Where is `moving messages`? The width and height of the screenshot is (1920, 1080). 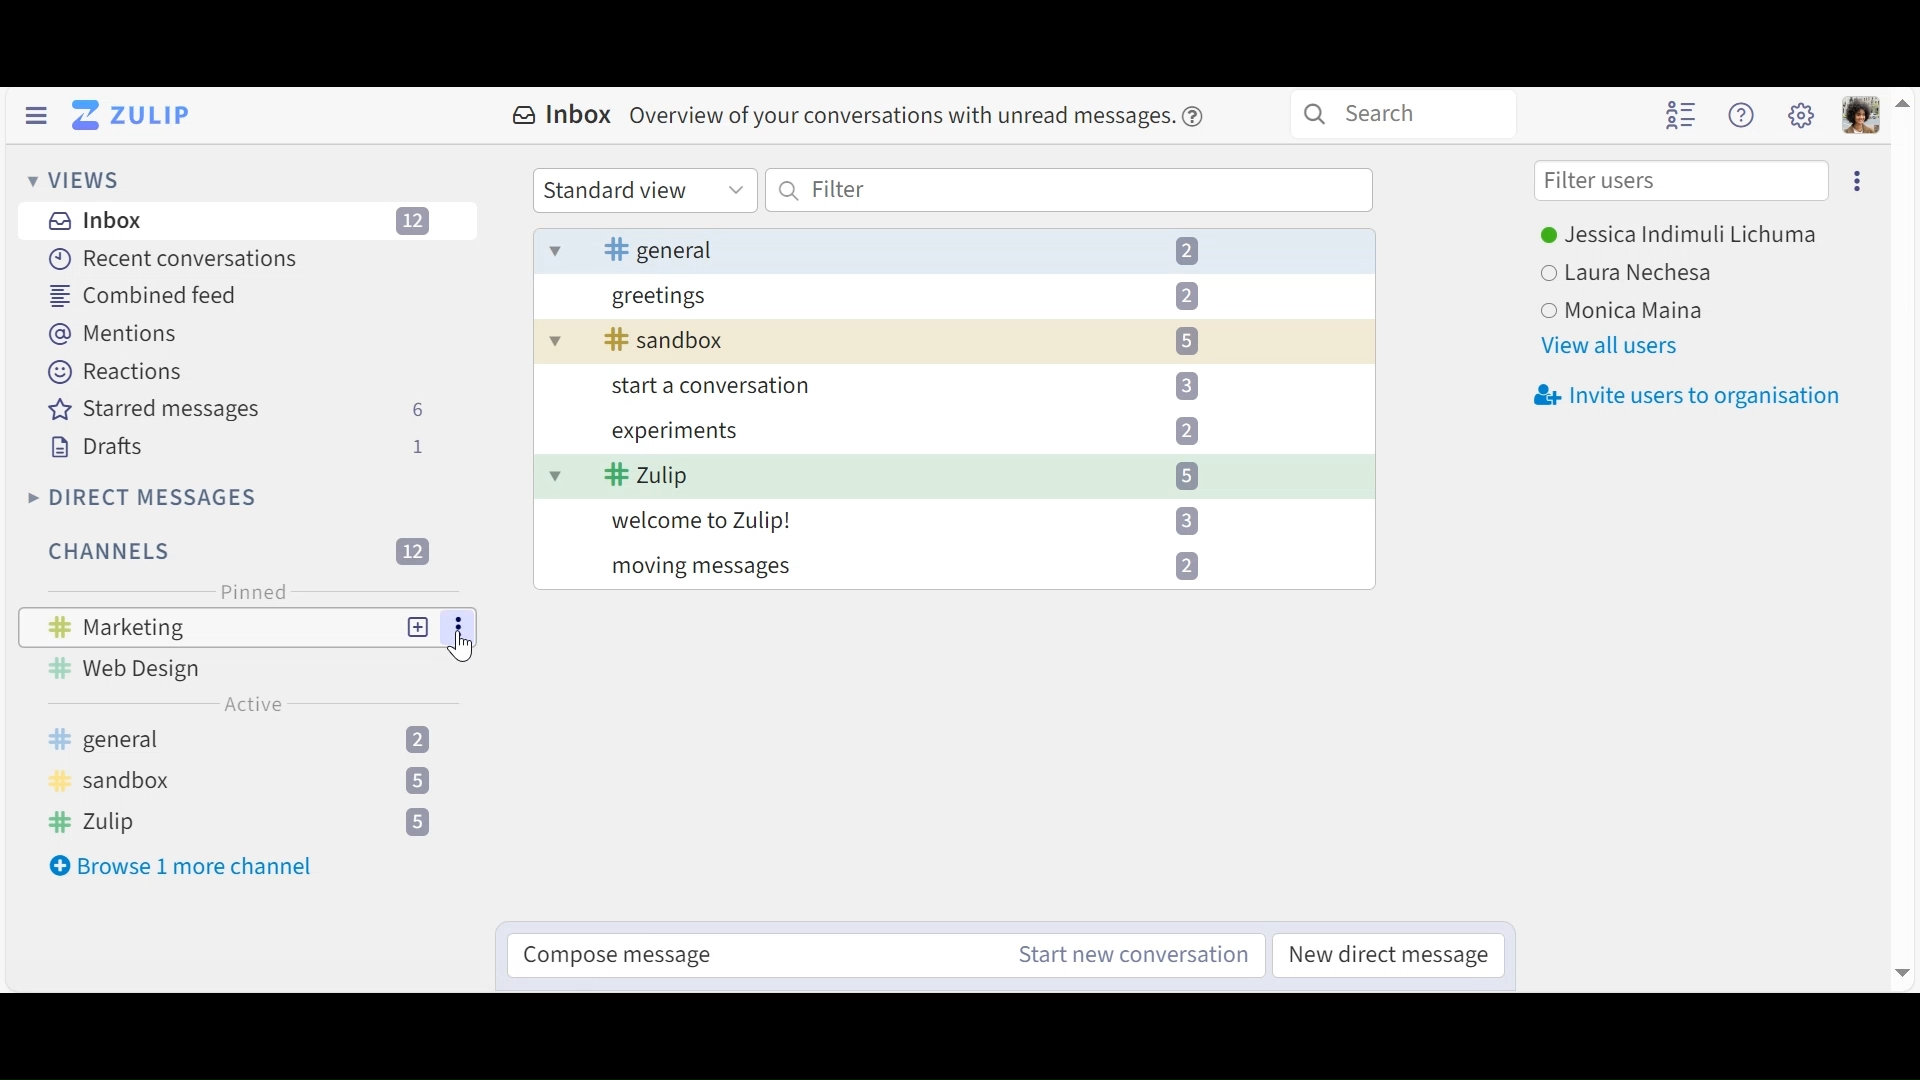 moving messages is located at coordinates (930, 560).